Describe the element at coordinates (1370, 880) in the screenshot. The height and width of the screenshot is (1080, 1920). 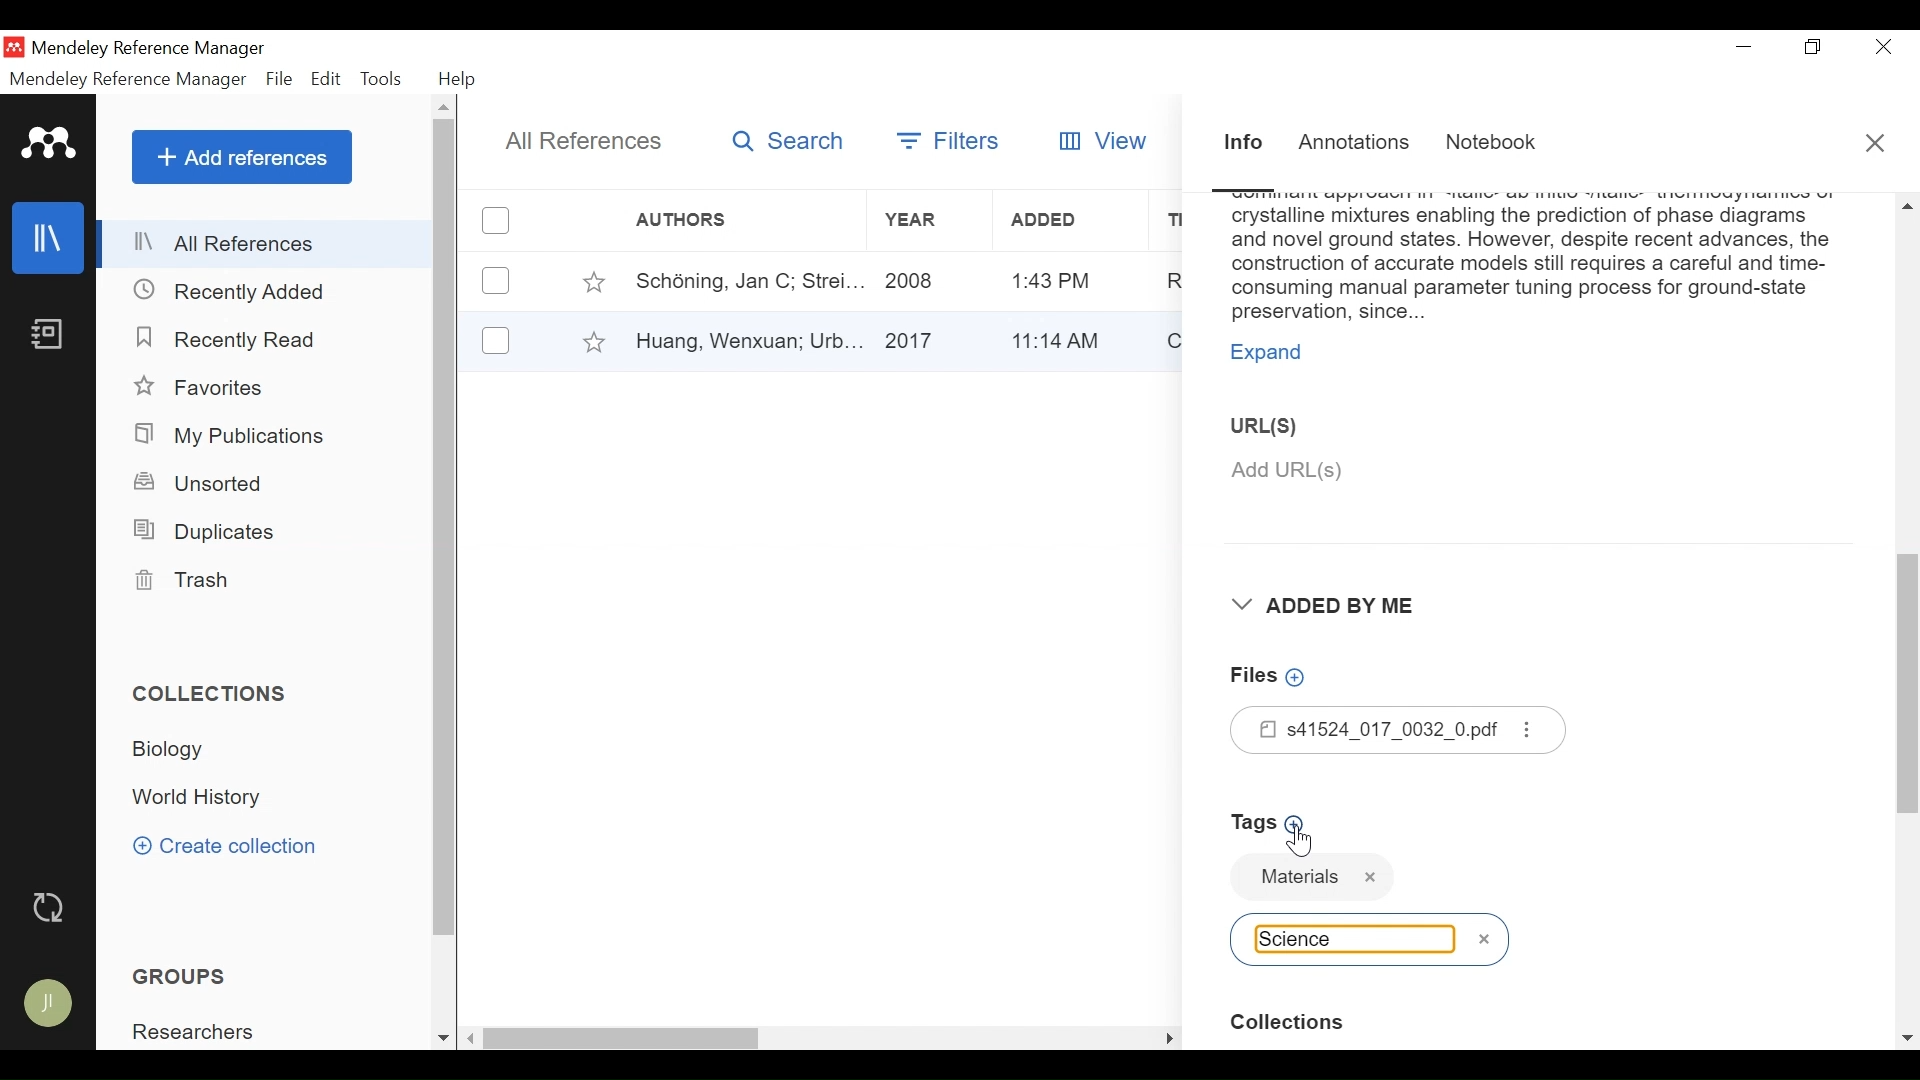
I see `Tag name` at that location.